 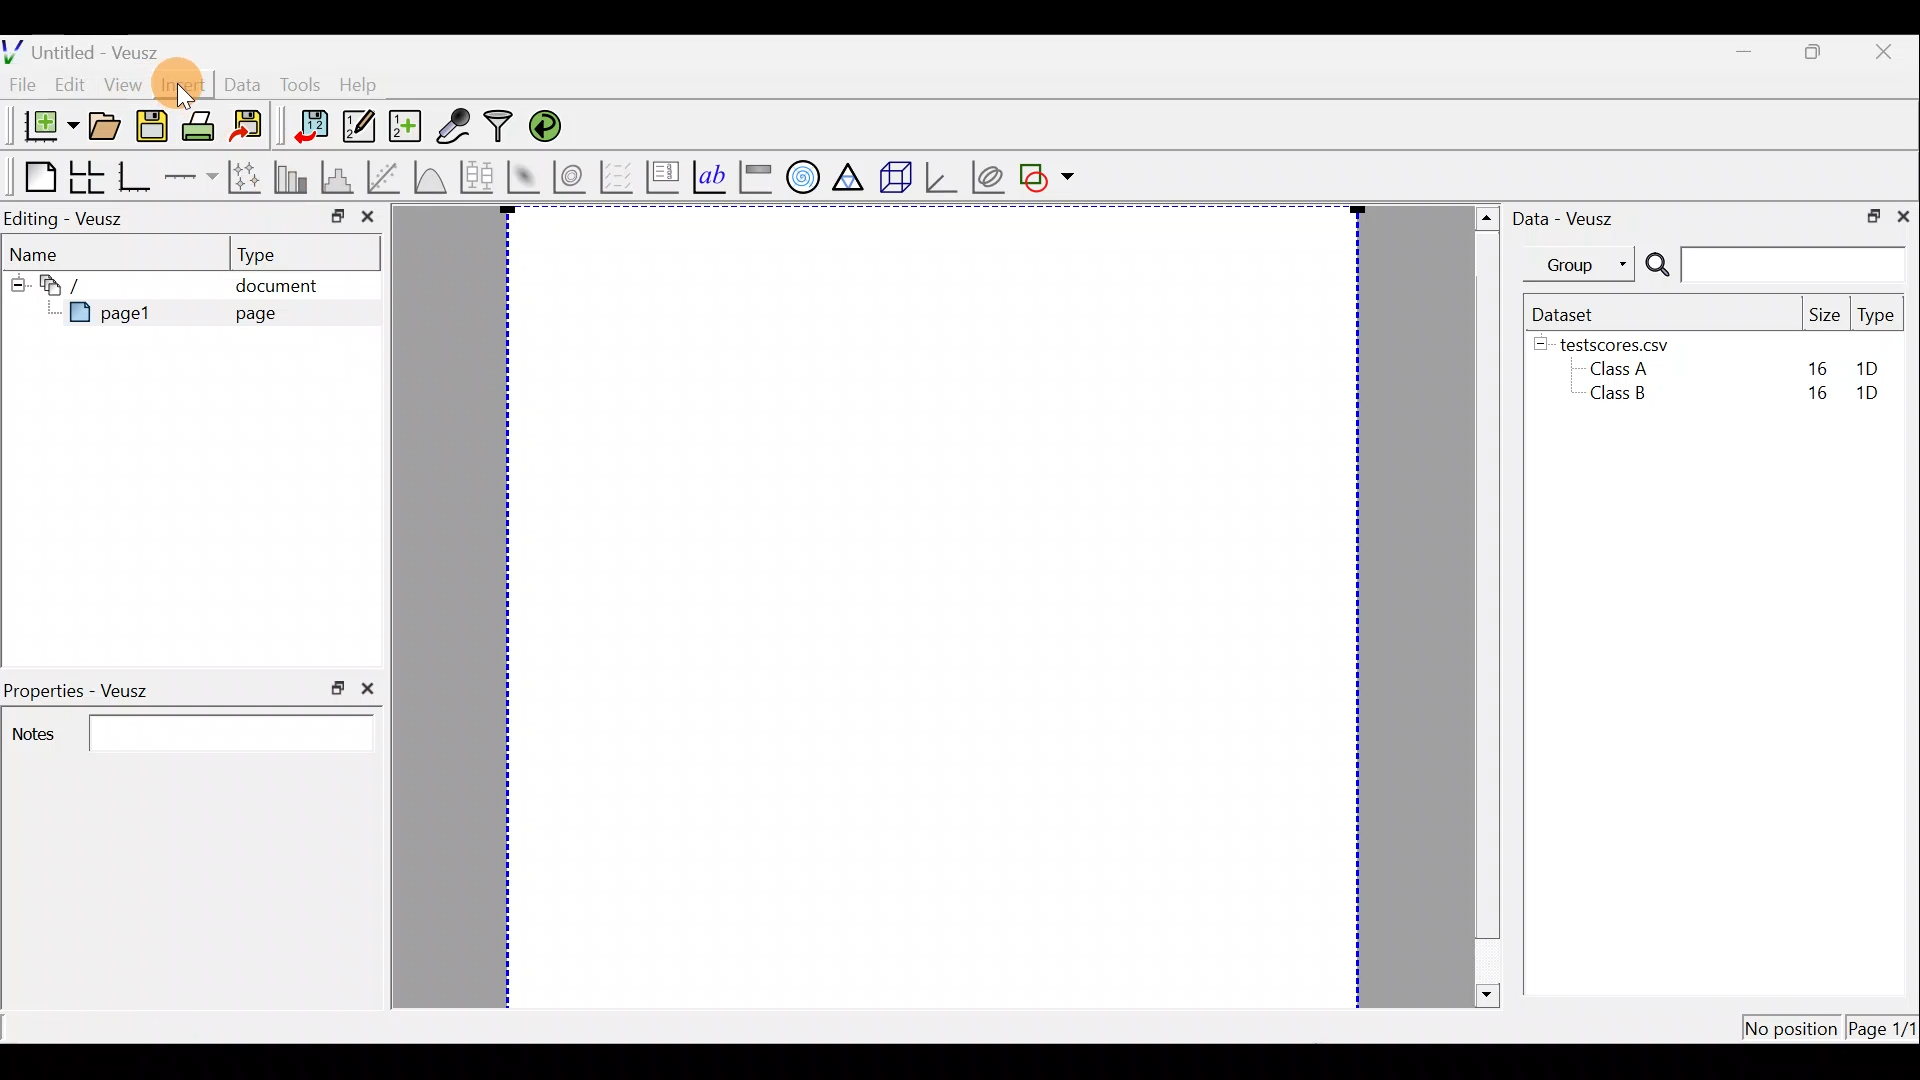 What do you see at coordinates (1568, 312) in the screenshot?
I see `Dataset` at bounding box center [1568, 312].